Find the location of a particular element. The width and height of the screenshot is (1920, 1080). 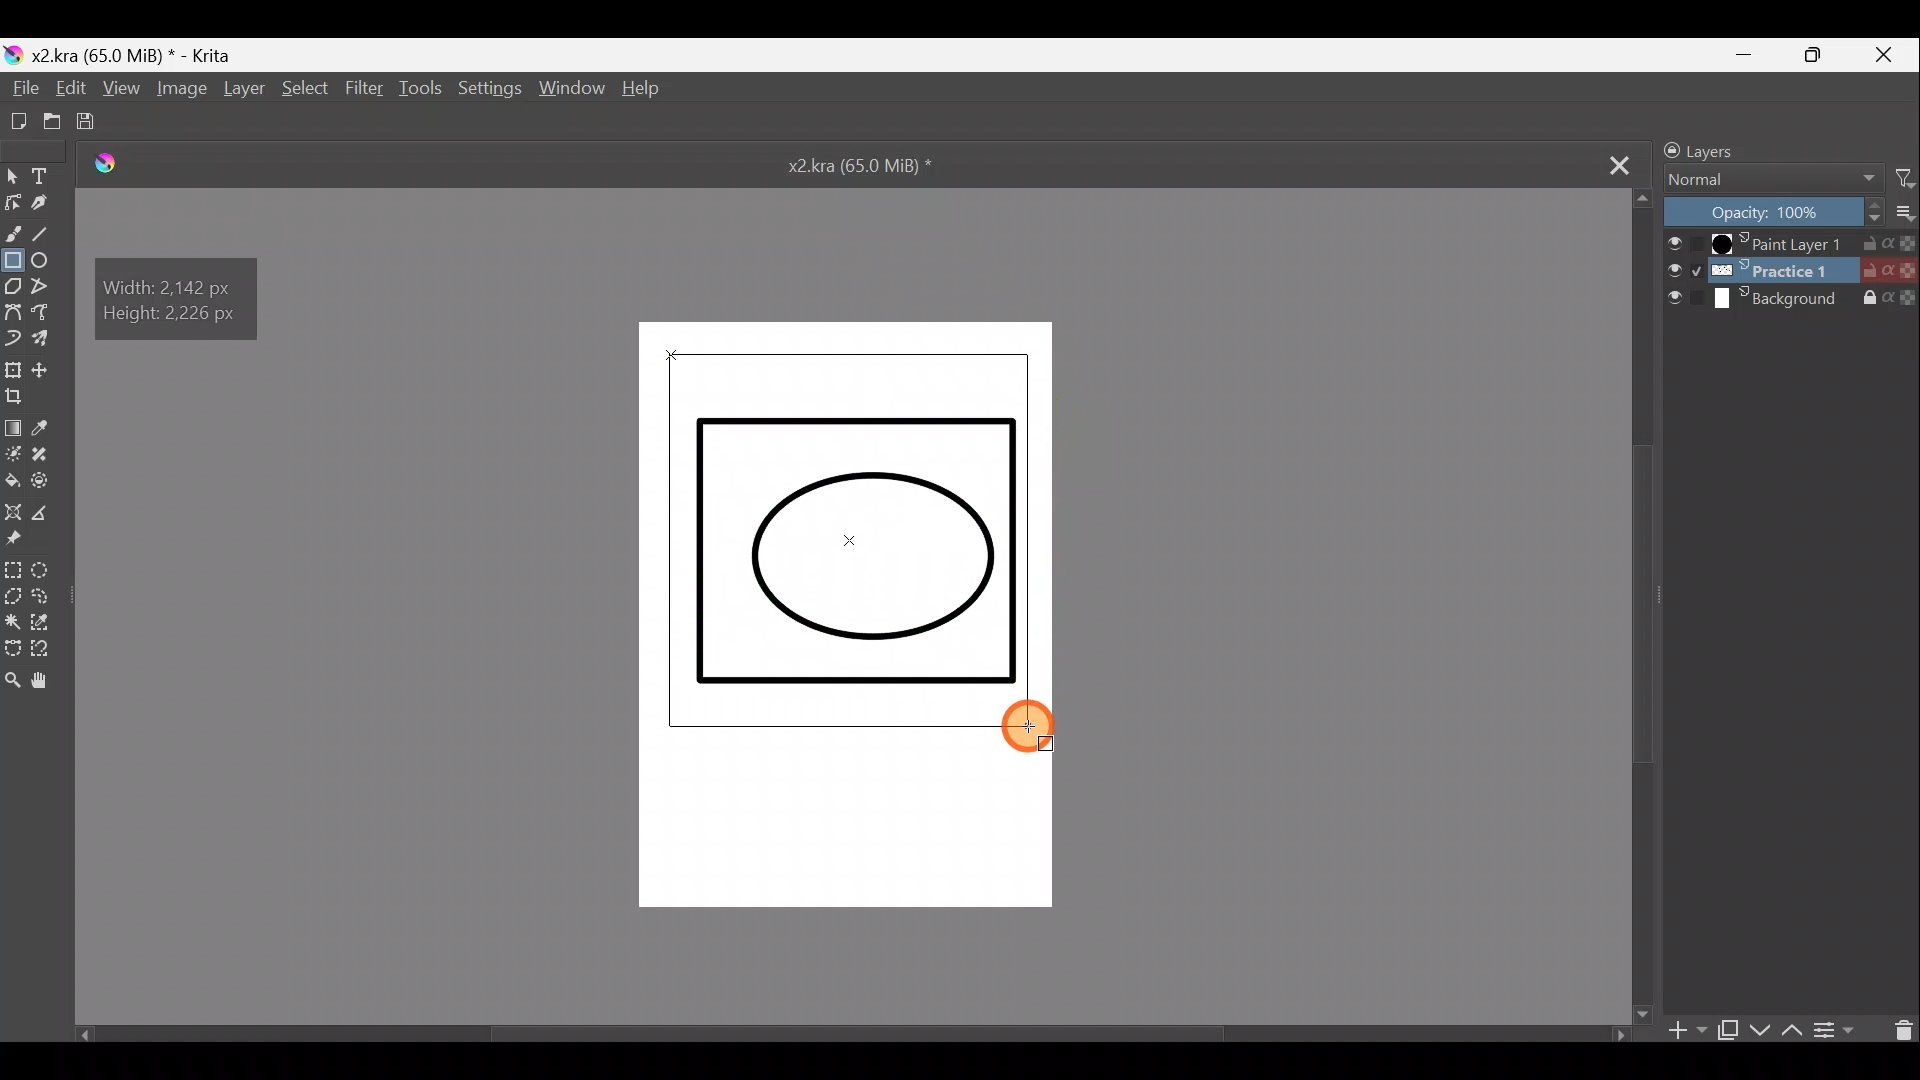

Cursor is located at coordinates (1035, 731).